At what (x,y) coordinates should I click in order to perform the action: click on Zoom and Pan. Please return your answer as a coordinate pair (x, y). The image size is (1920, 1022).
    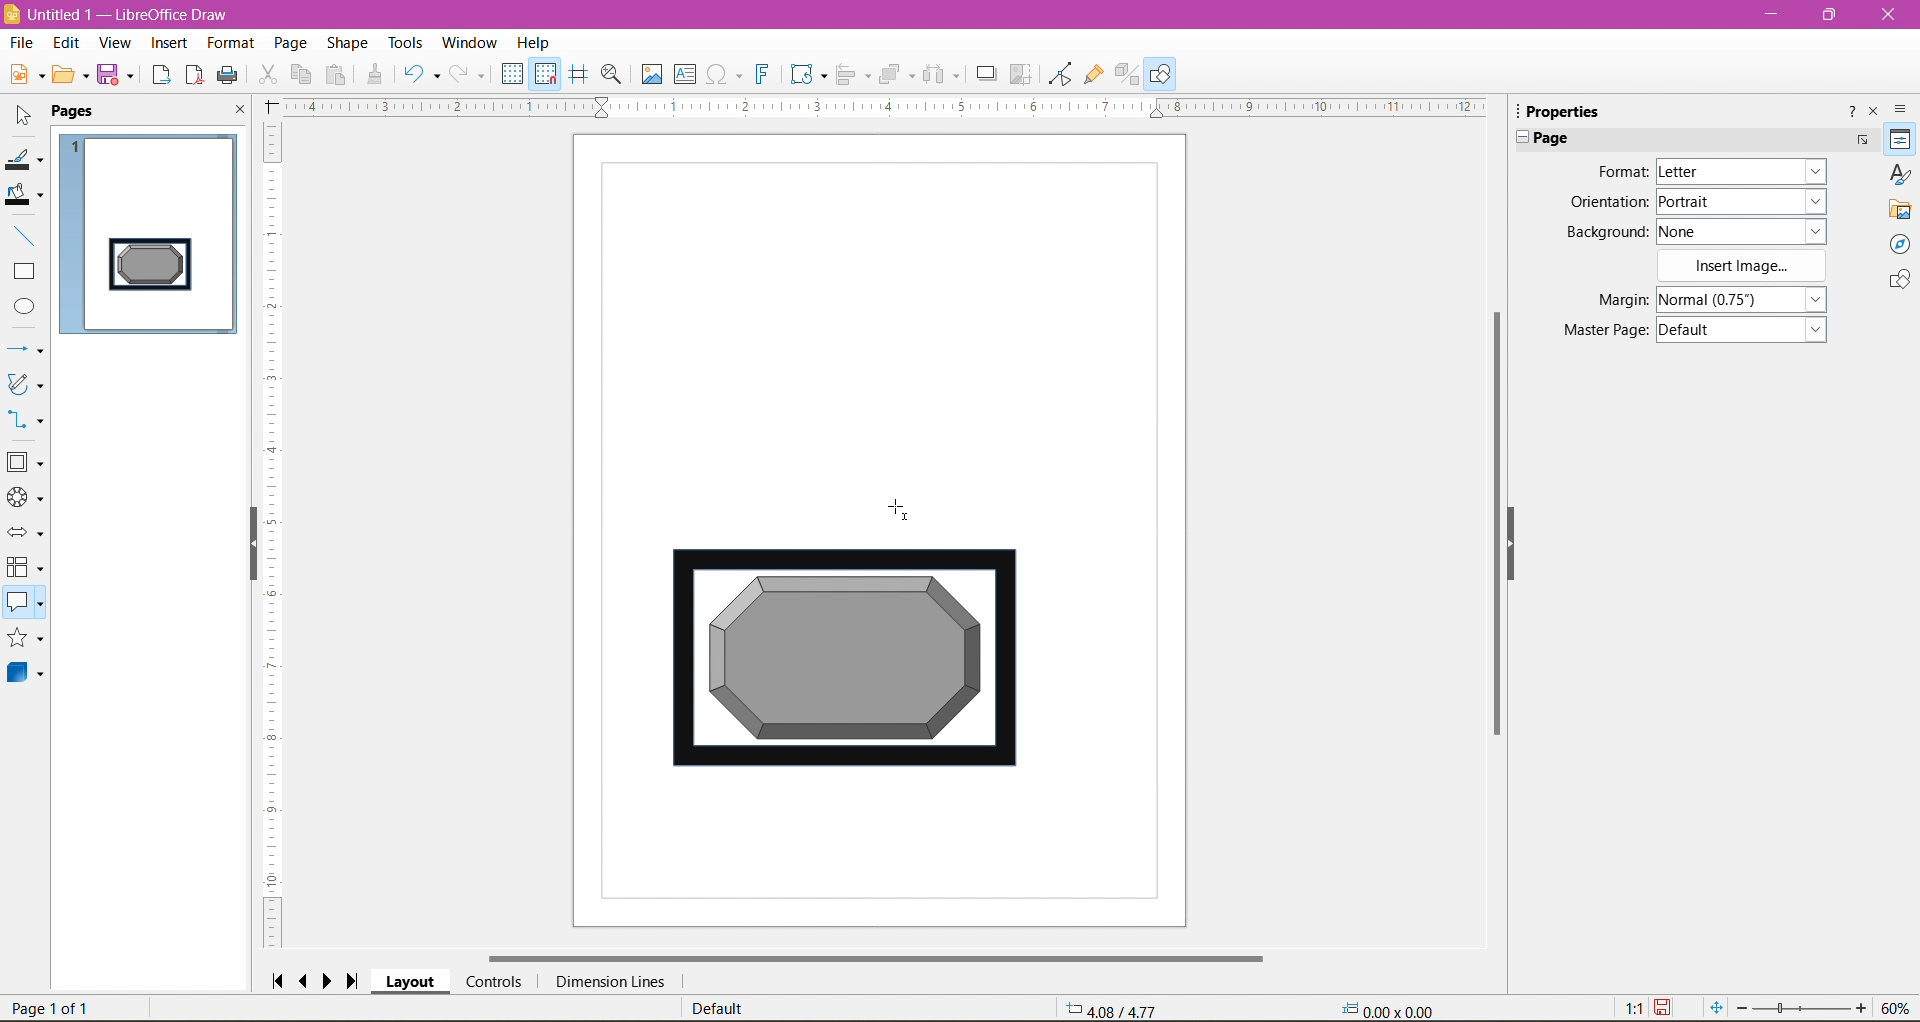
    Looking at the image, I should click on (612, 75).